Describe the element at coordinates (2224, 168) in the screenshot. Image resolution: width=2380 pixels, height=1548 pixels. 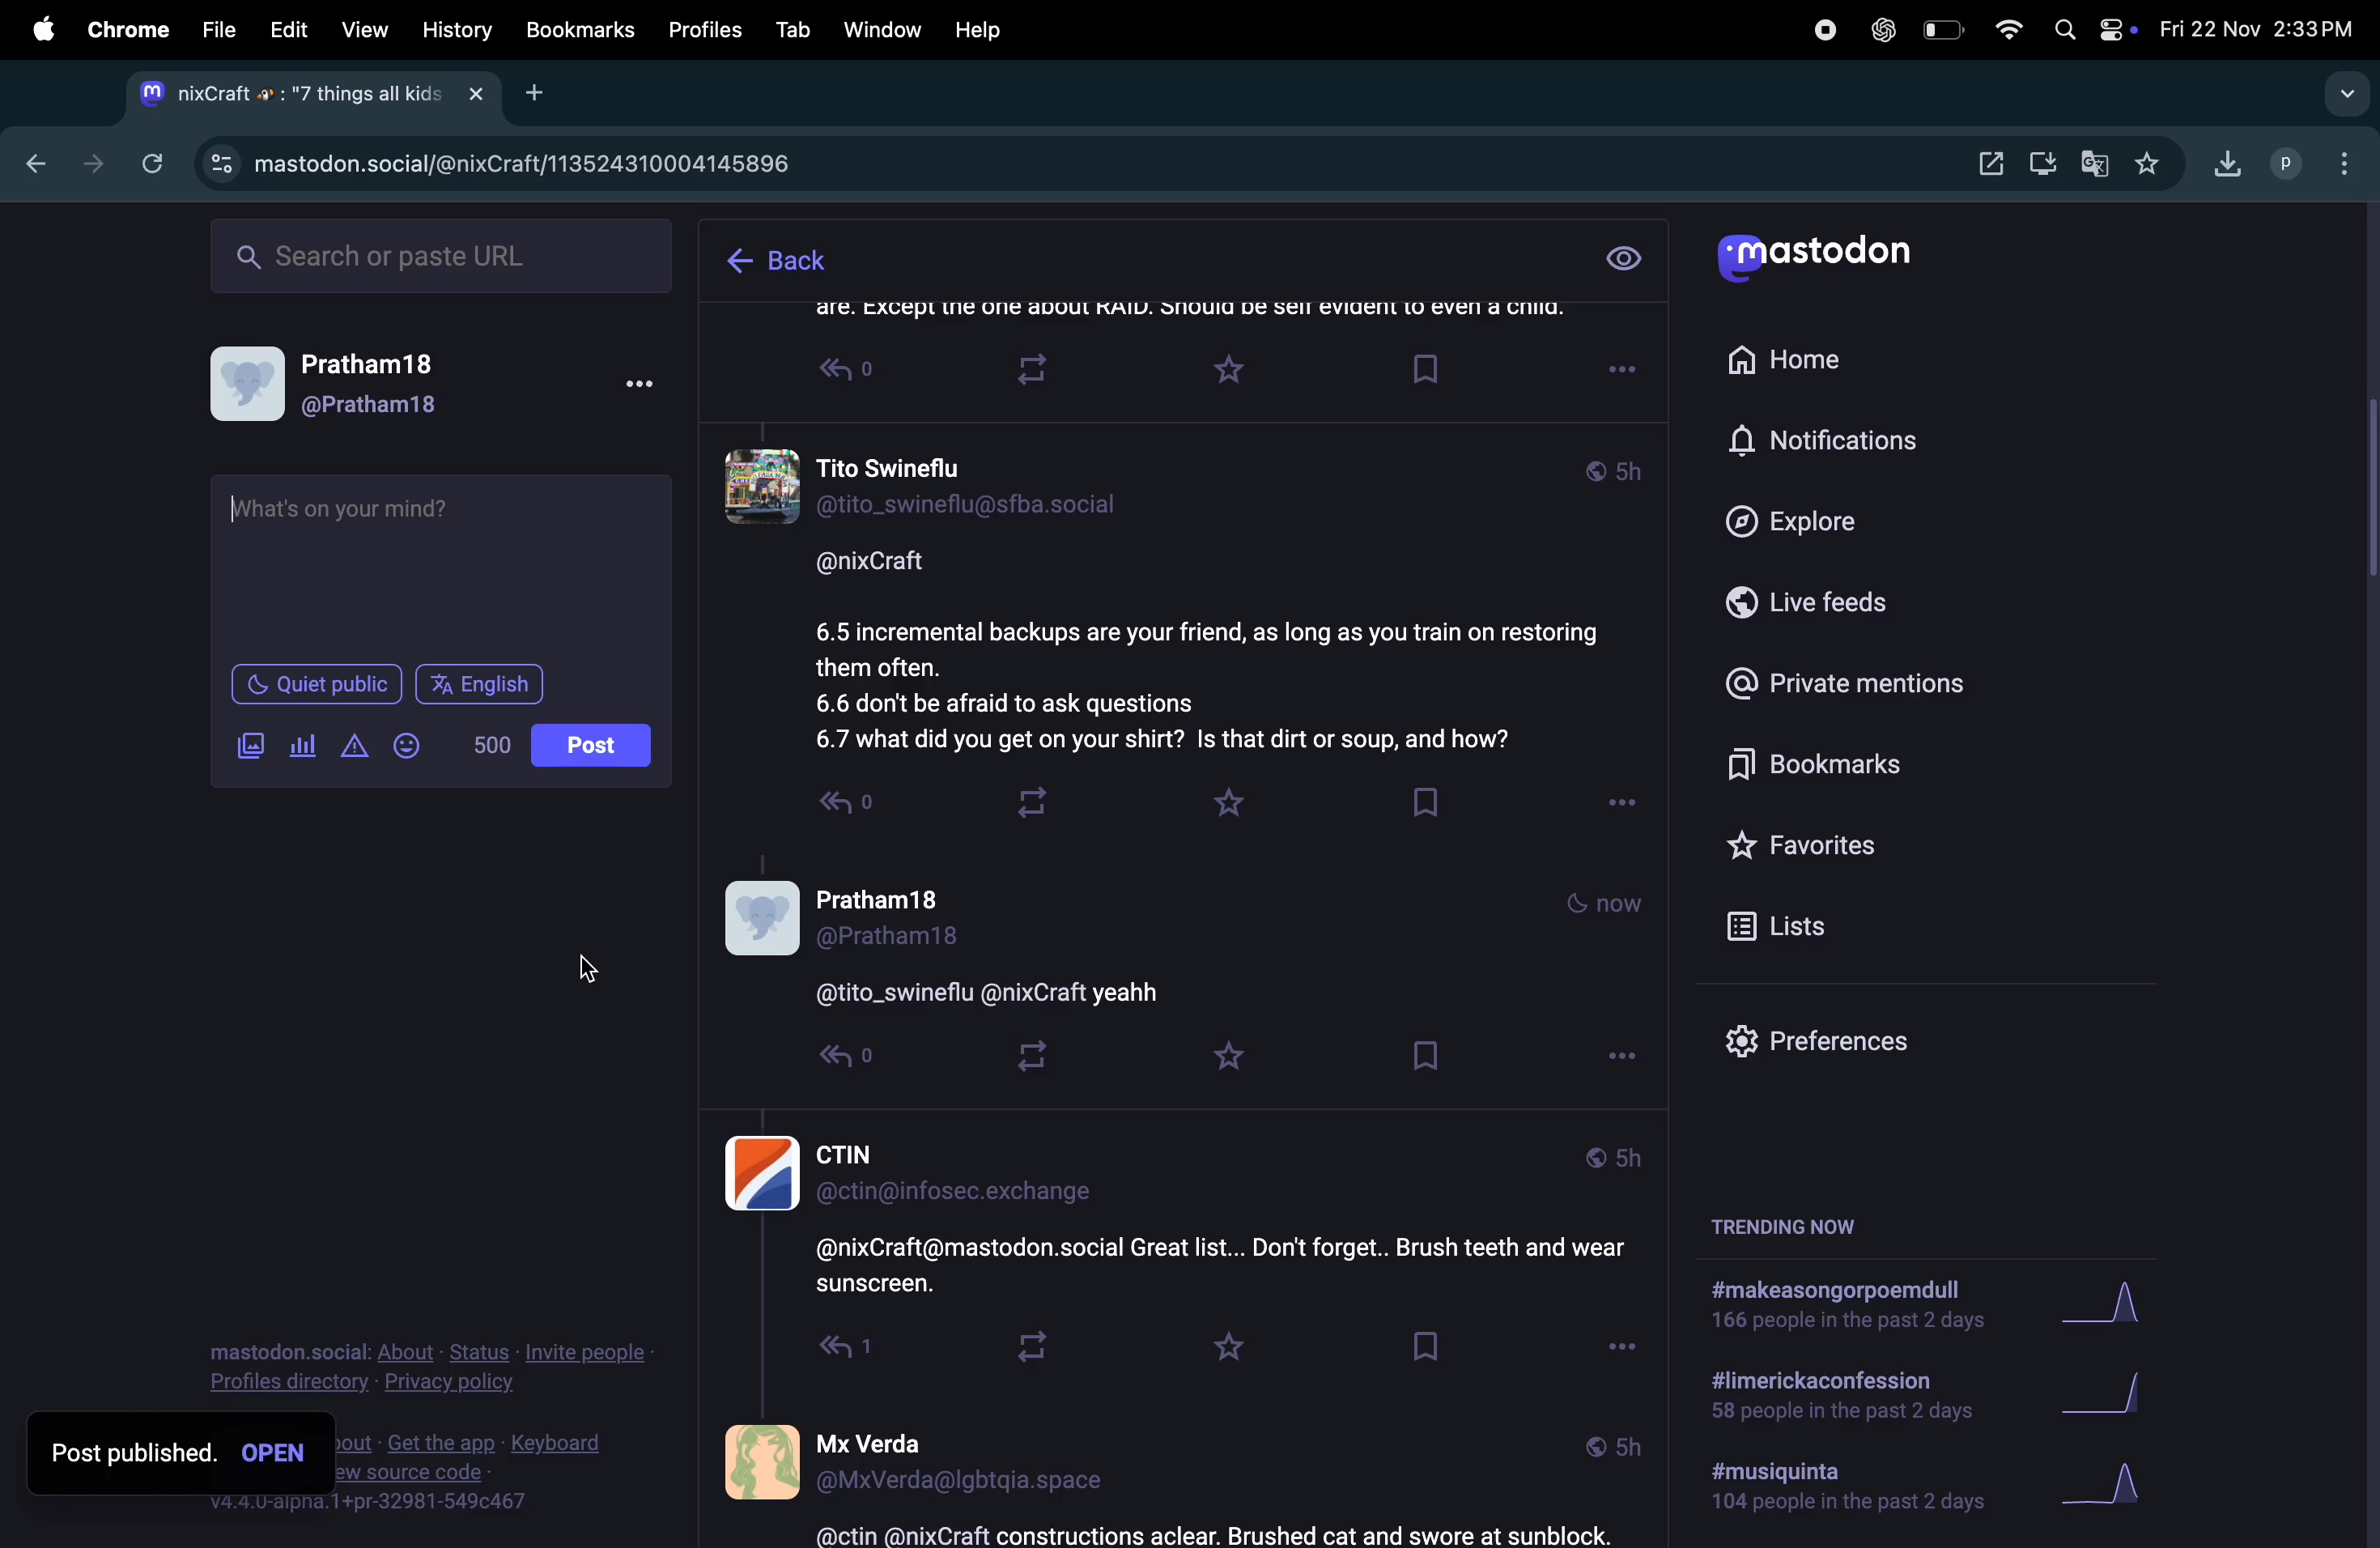
I see `download` at that location.